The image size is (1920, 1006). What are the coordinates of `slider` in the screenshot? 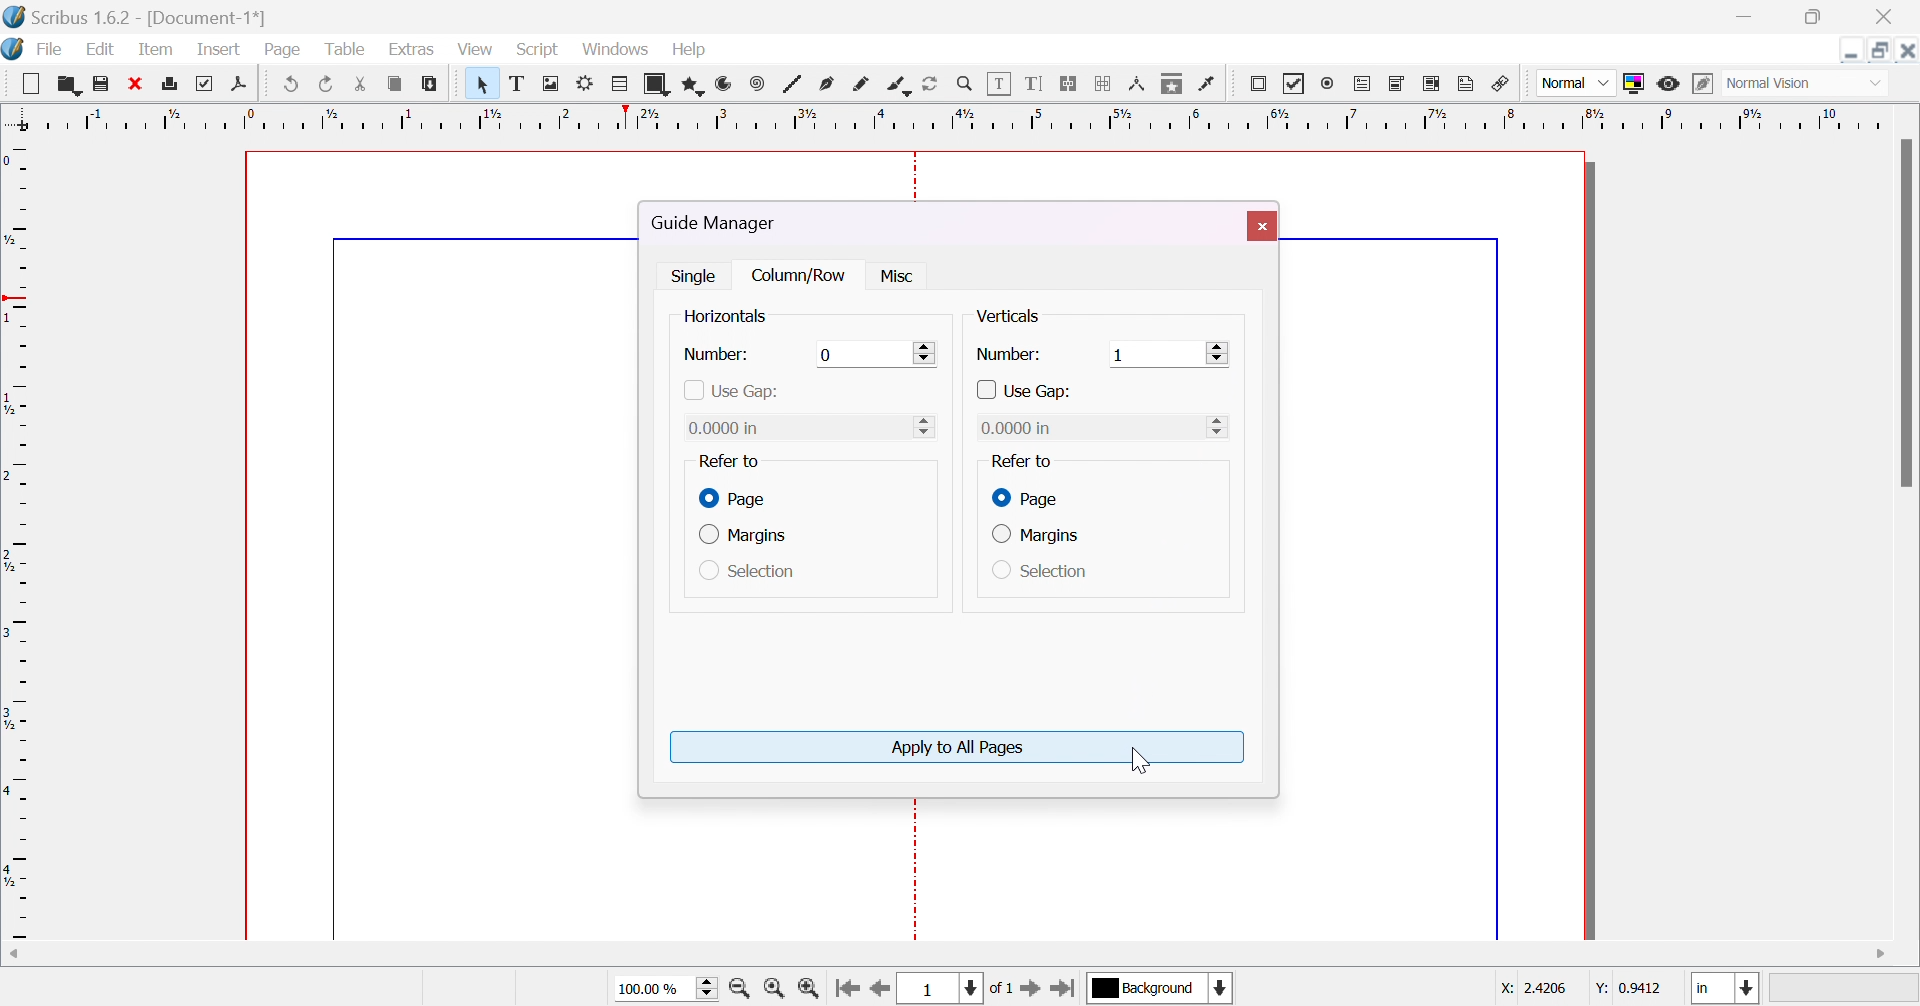 It's located at (1221, 425).